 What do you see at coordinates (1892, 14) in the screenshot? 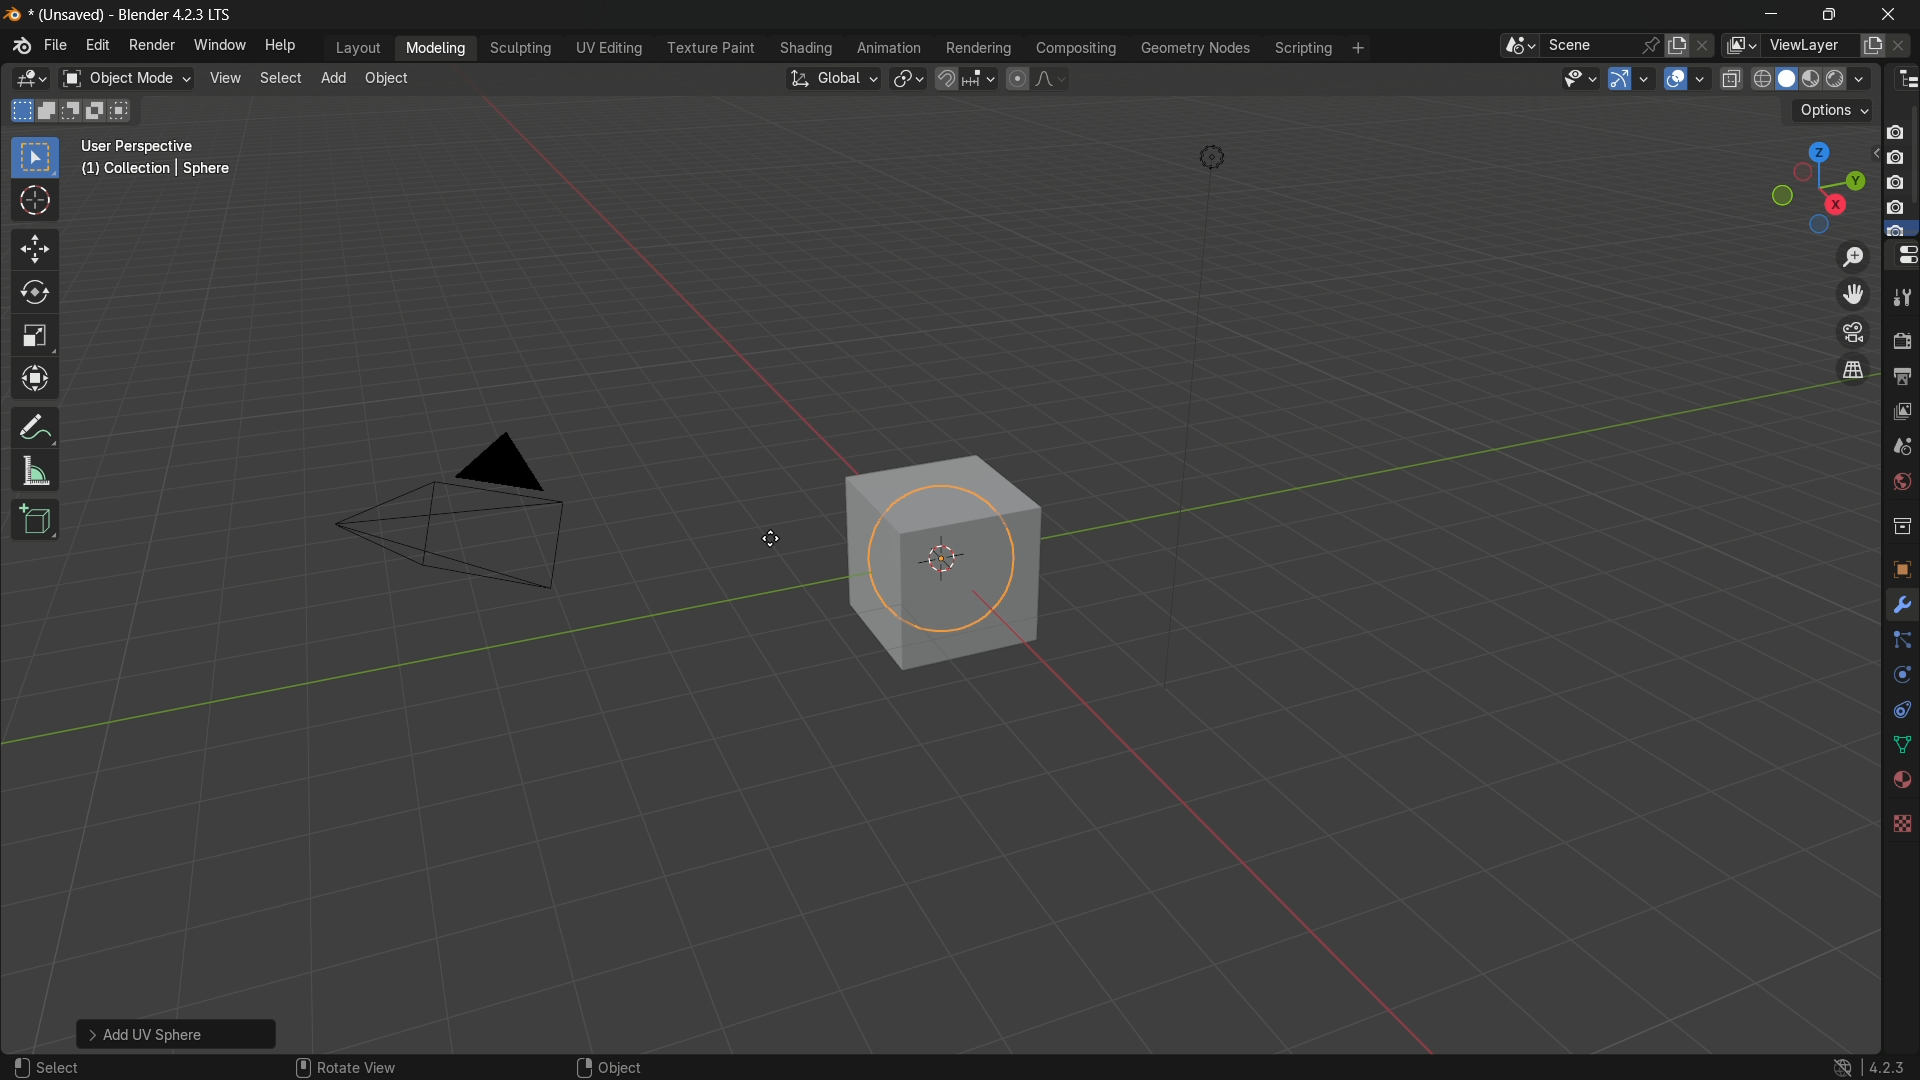
I see `close app` at bounding box center [1892, 14].